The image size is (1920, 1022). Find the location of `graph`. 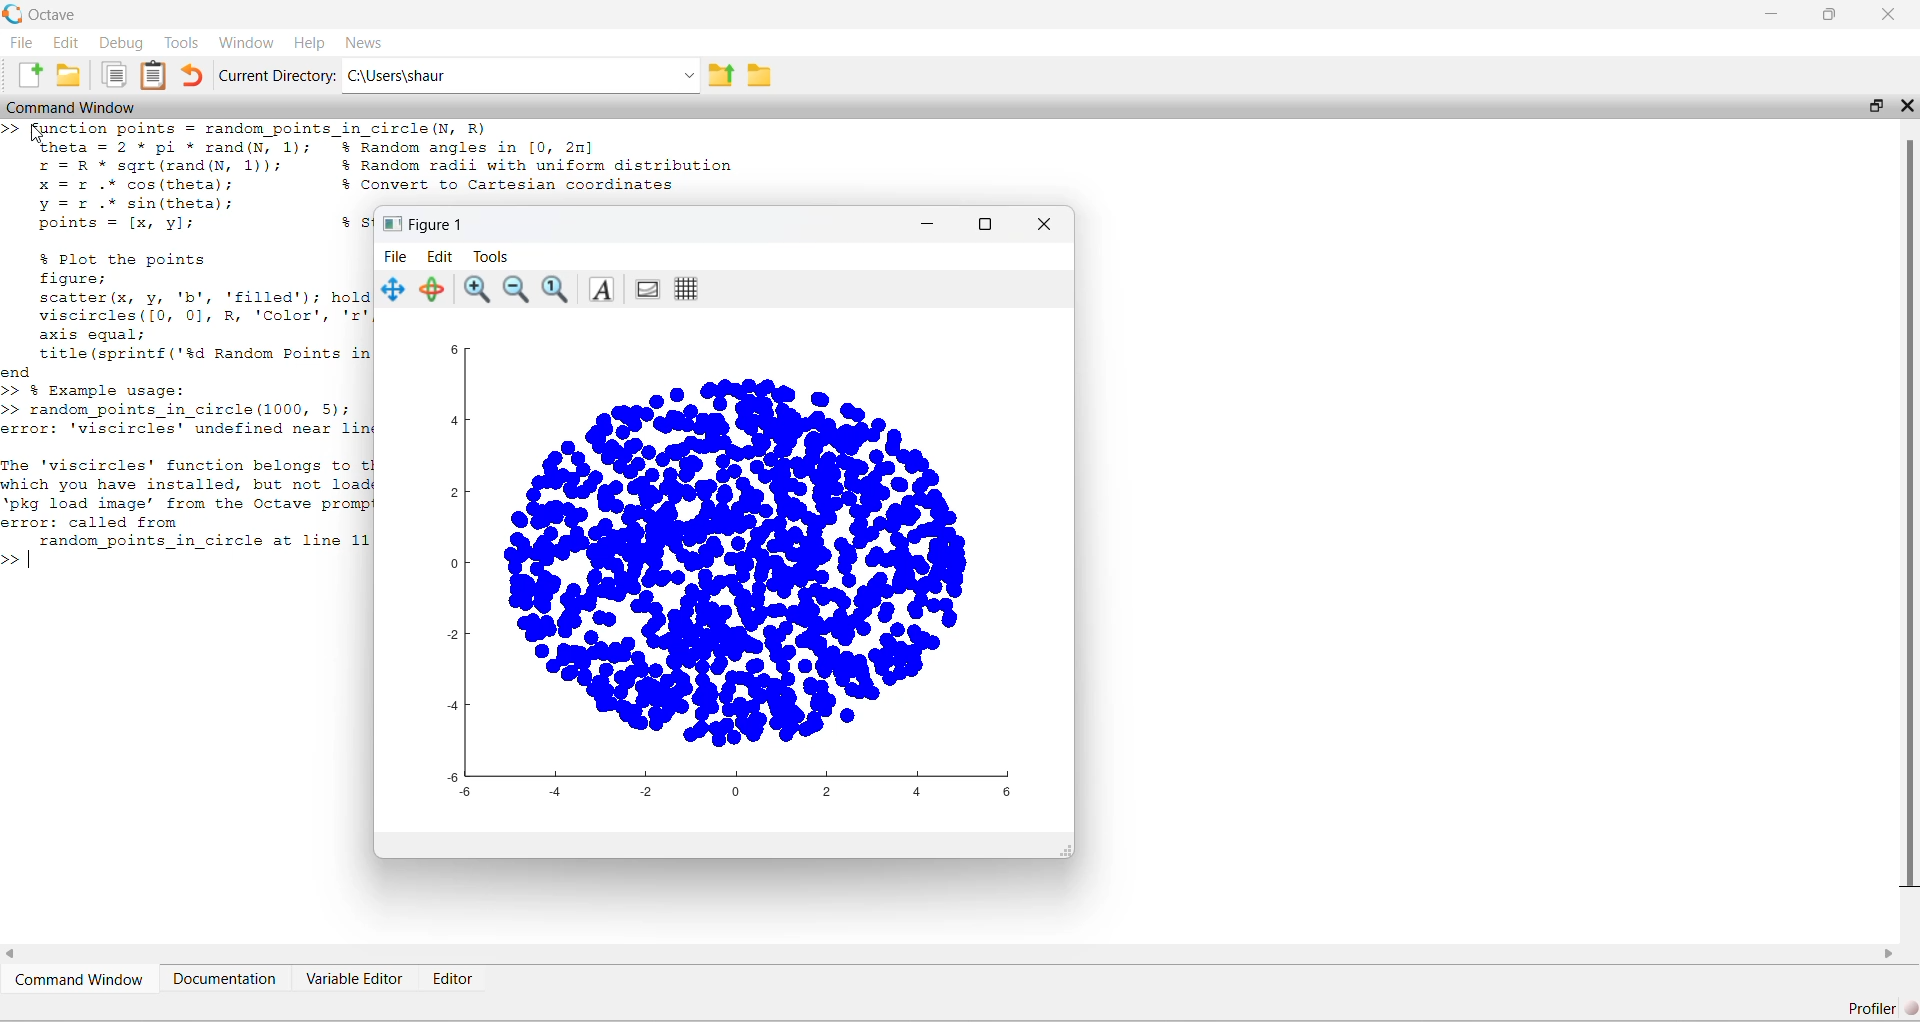

graph is located at coordinates (737, 569).